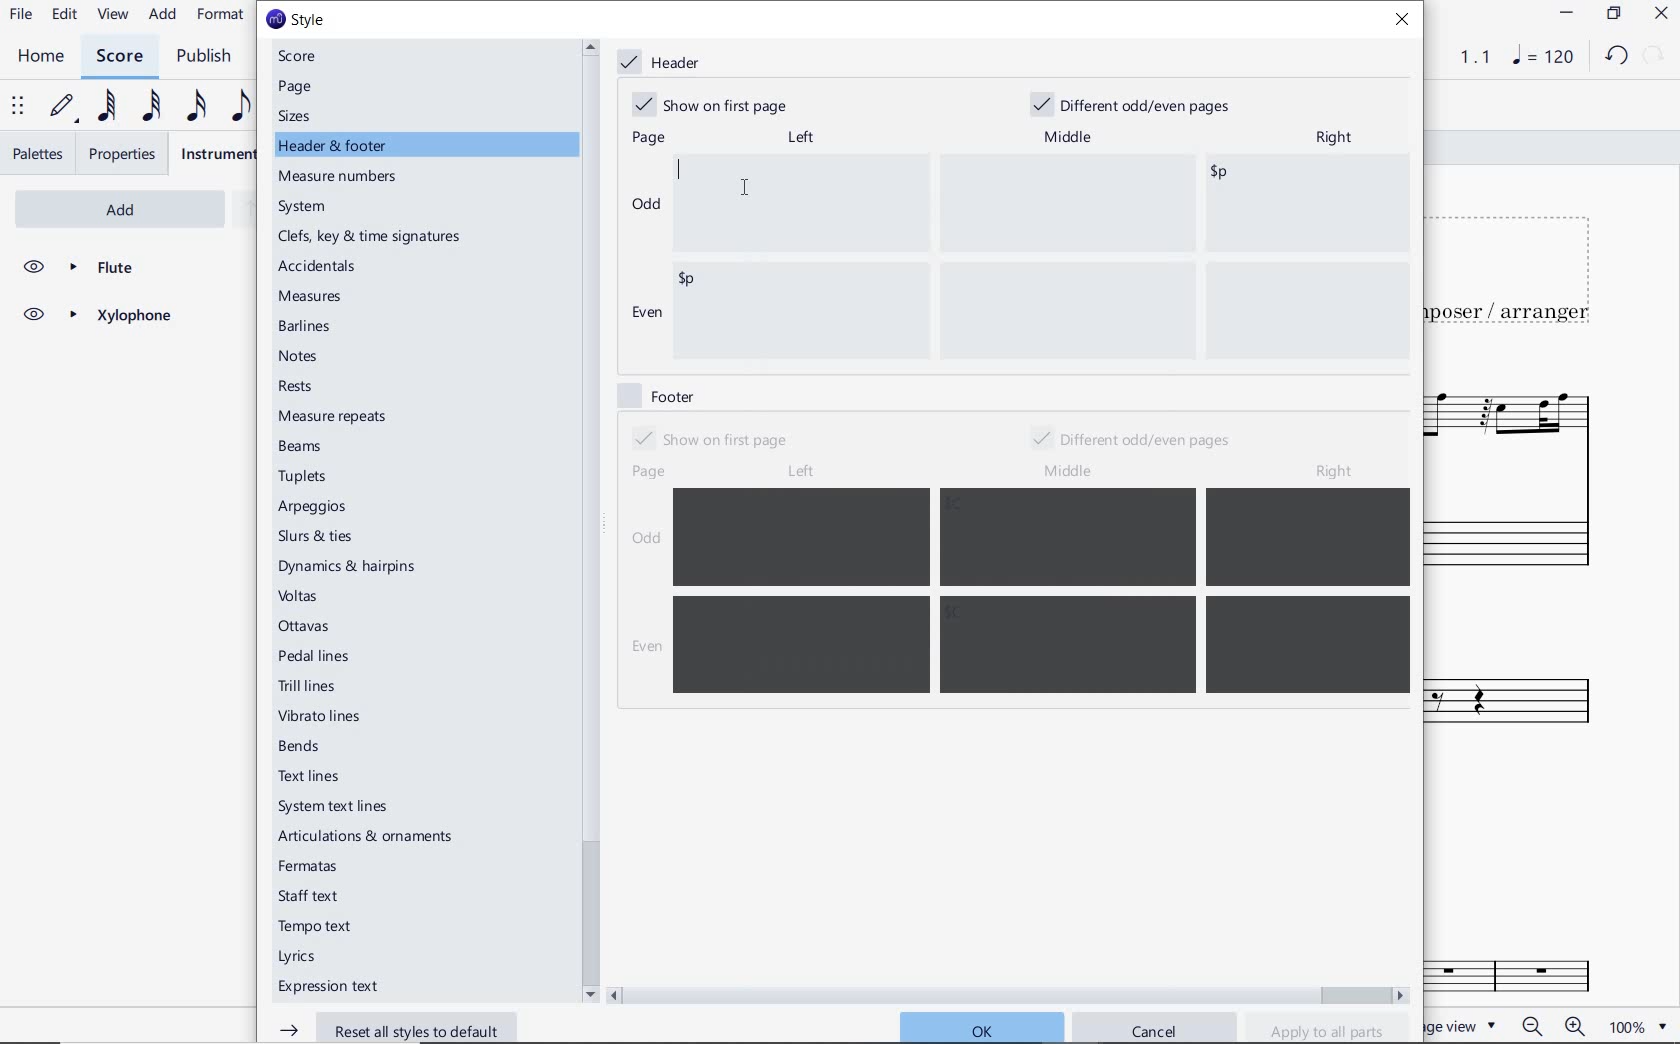  I want to click on barlines, so click(308, 328).